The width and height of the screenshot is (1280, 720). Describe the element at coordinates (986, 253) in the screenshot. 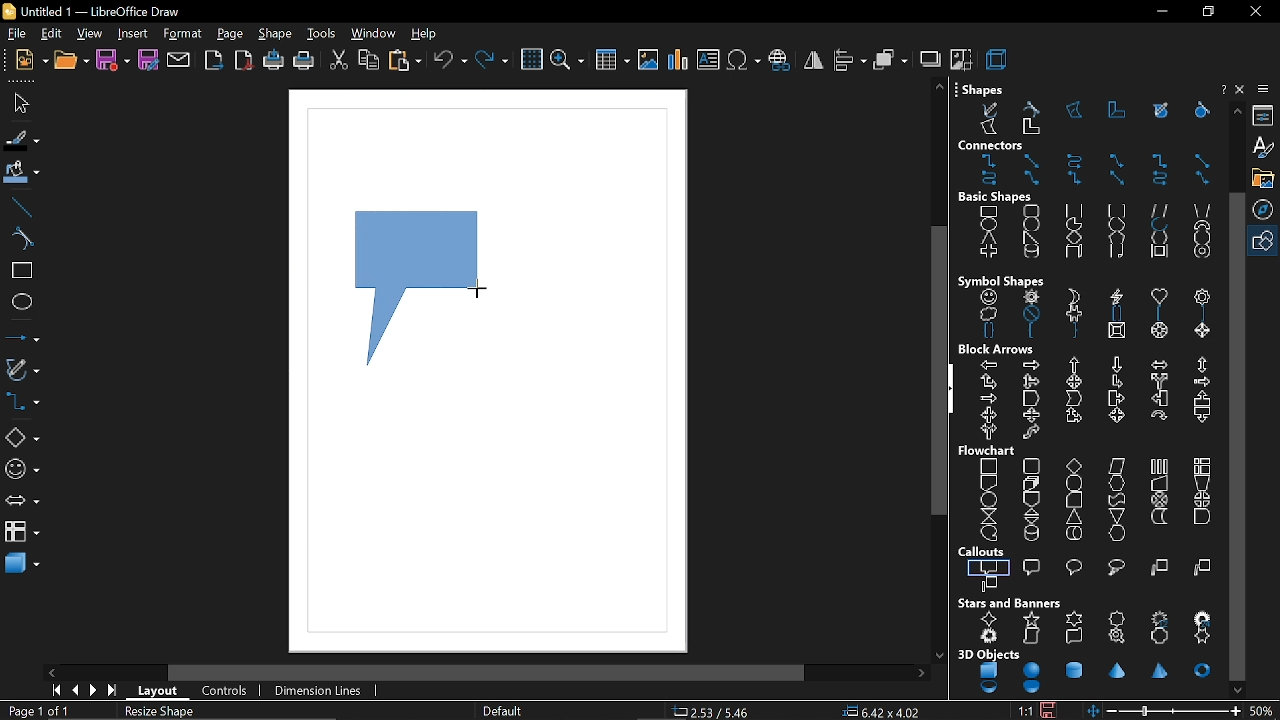

I see `cross` at that location.